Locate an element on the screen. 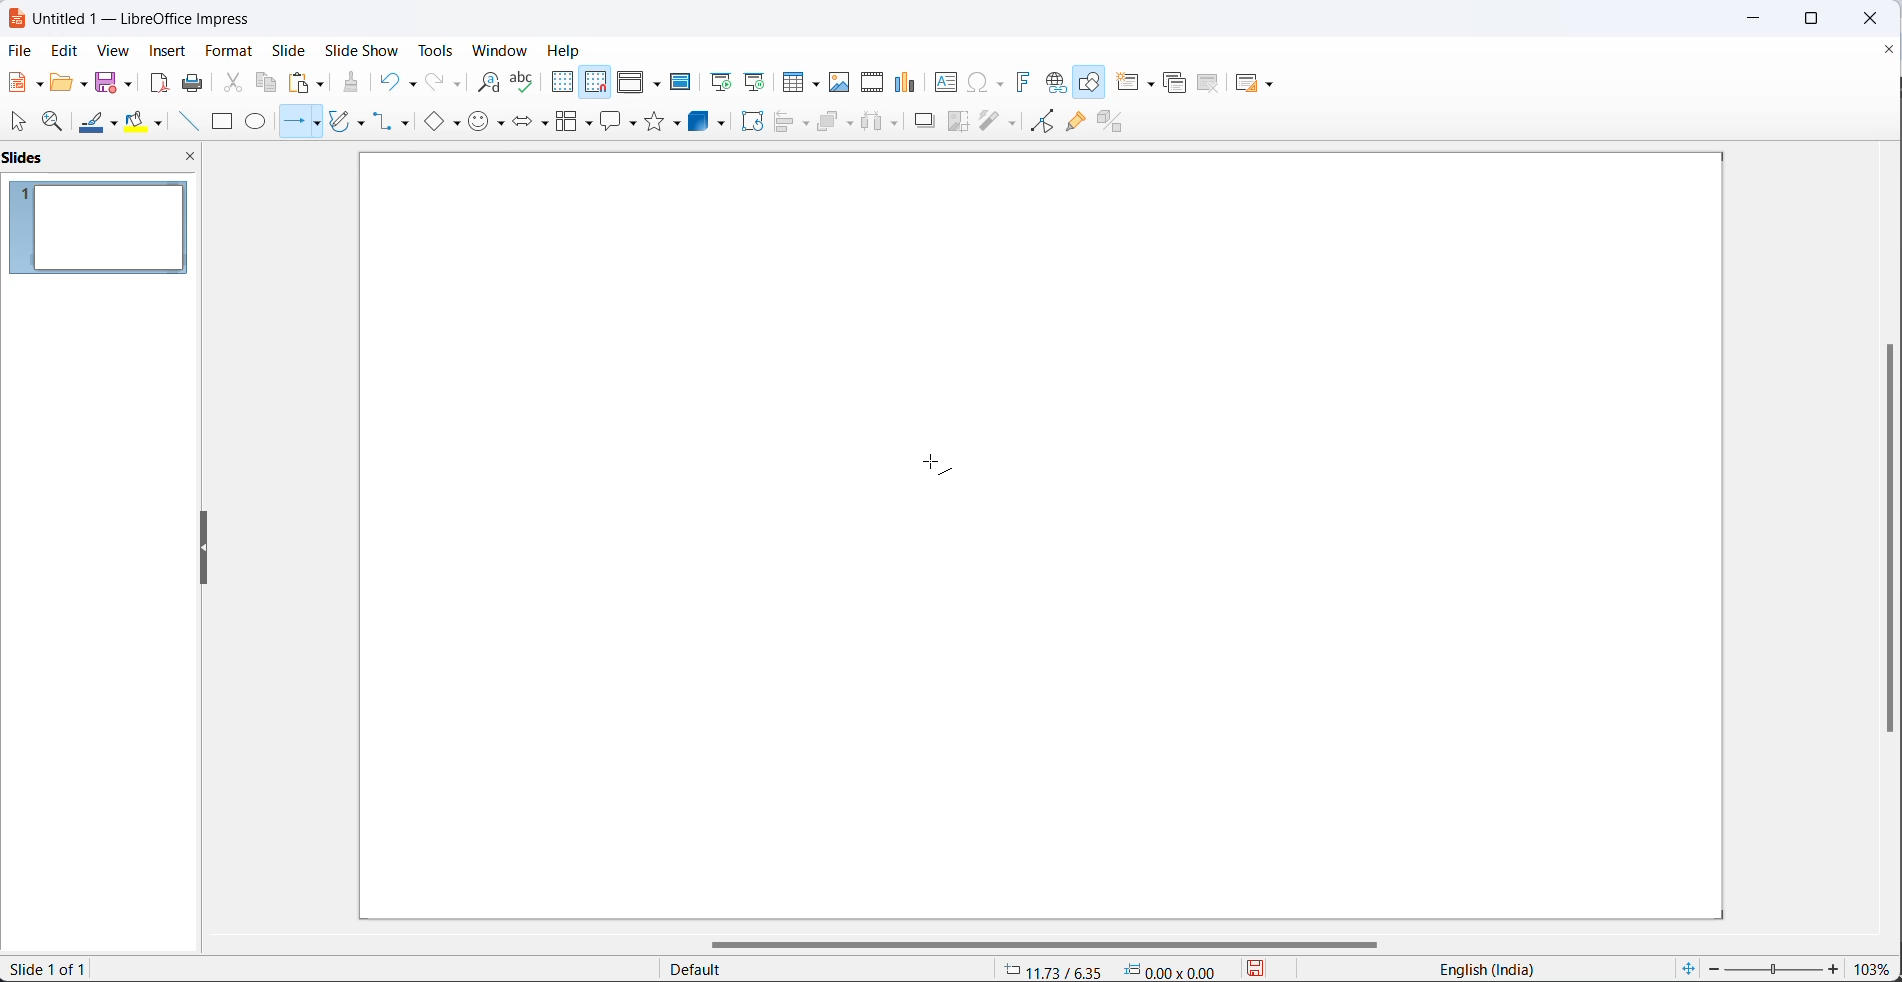  side pane is located at coordinates (104, 159).